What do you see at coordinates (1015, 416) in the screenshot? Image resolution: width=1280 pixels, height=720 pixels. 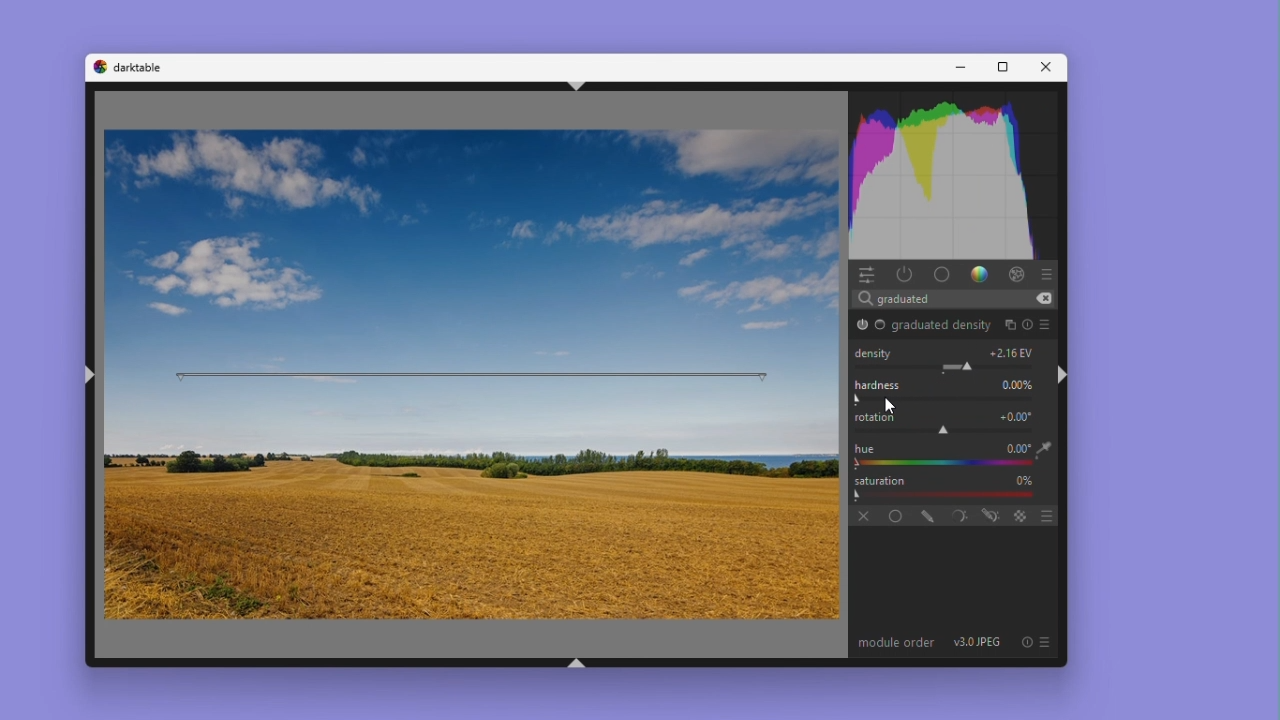 I see `+0.00` at bounding box center [1015, 416].